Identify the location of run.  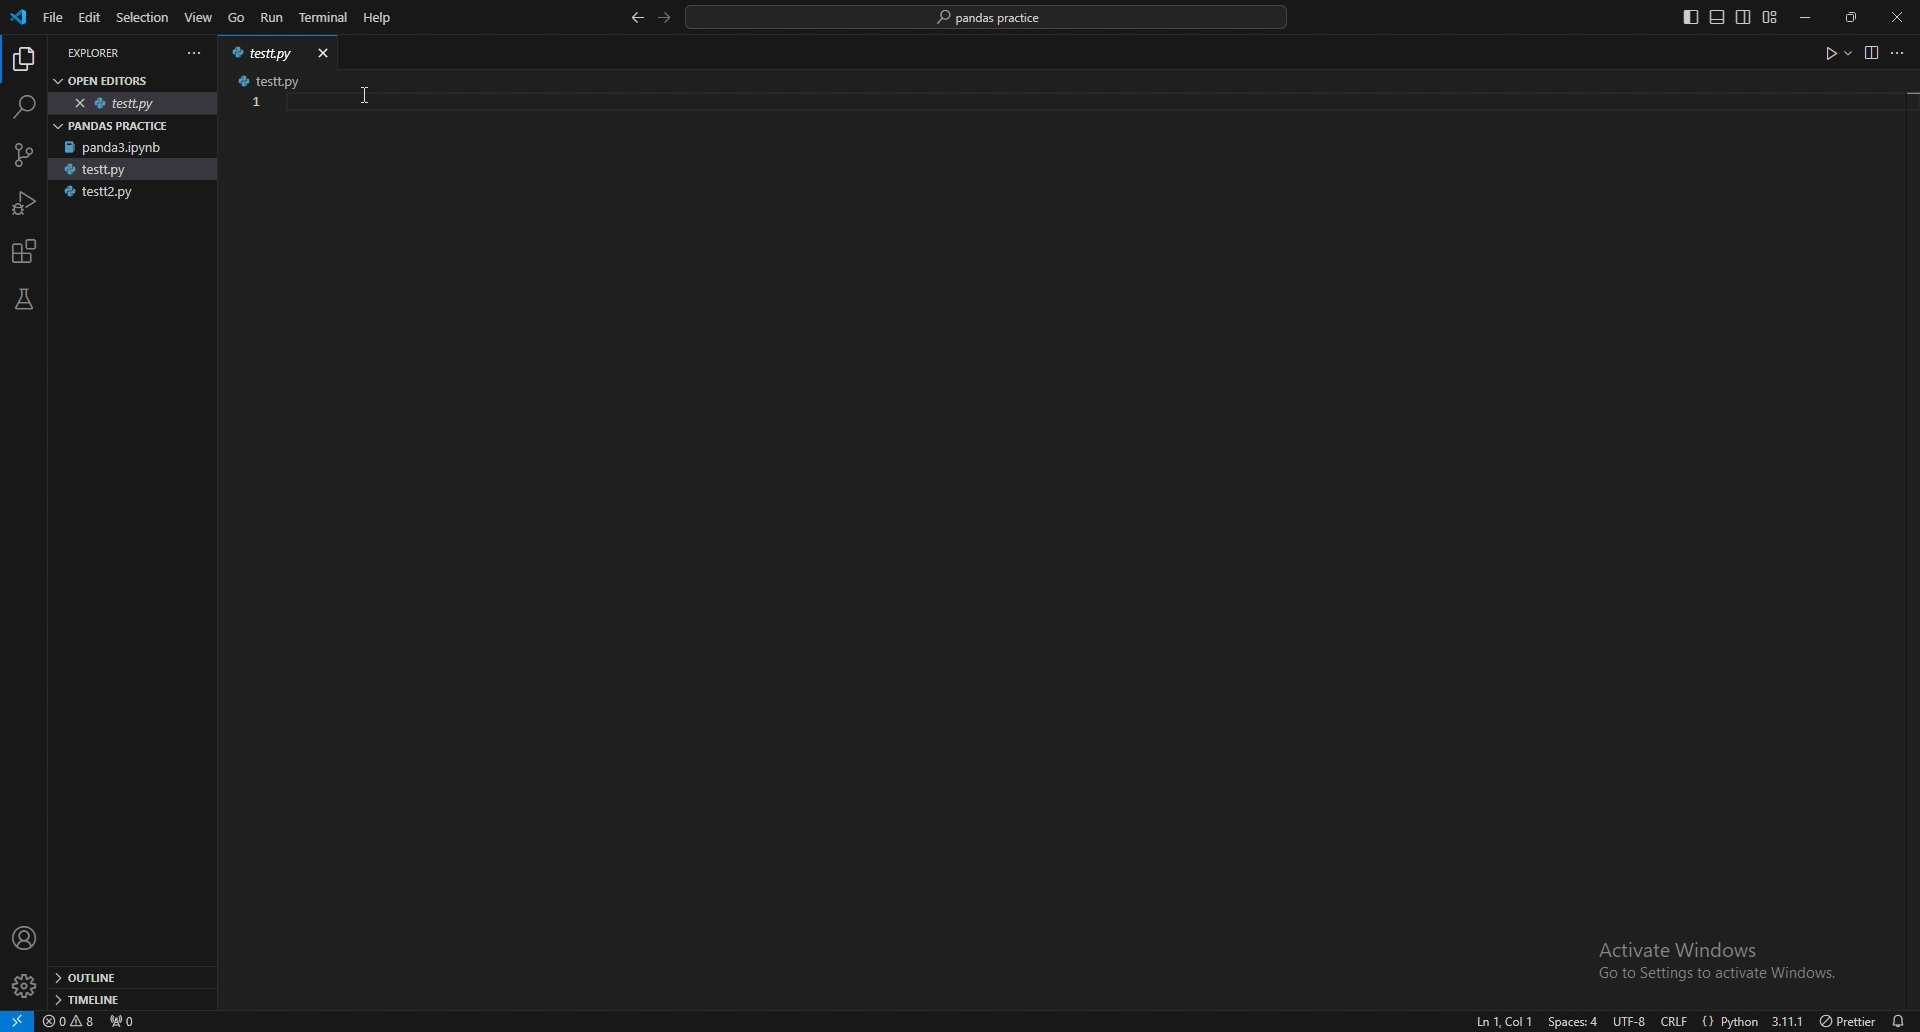
(274, 18).